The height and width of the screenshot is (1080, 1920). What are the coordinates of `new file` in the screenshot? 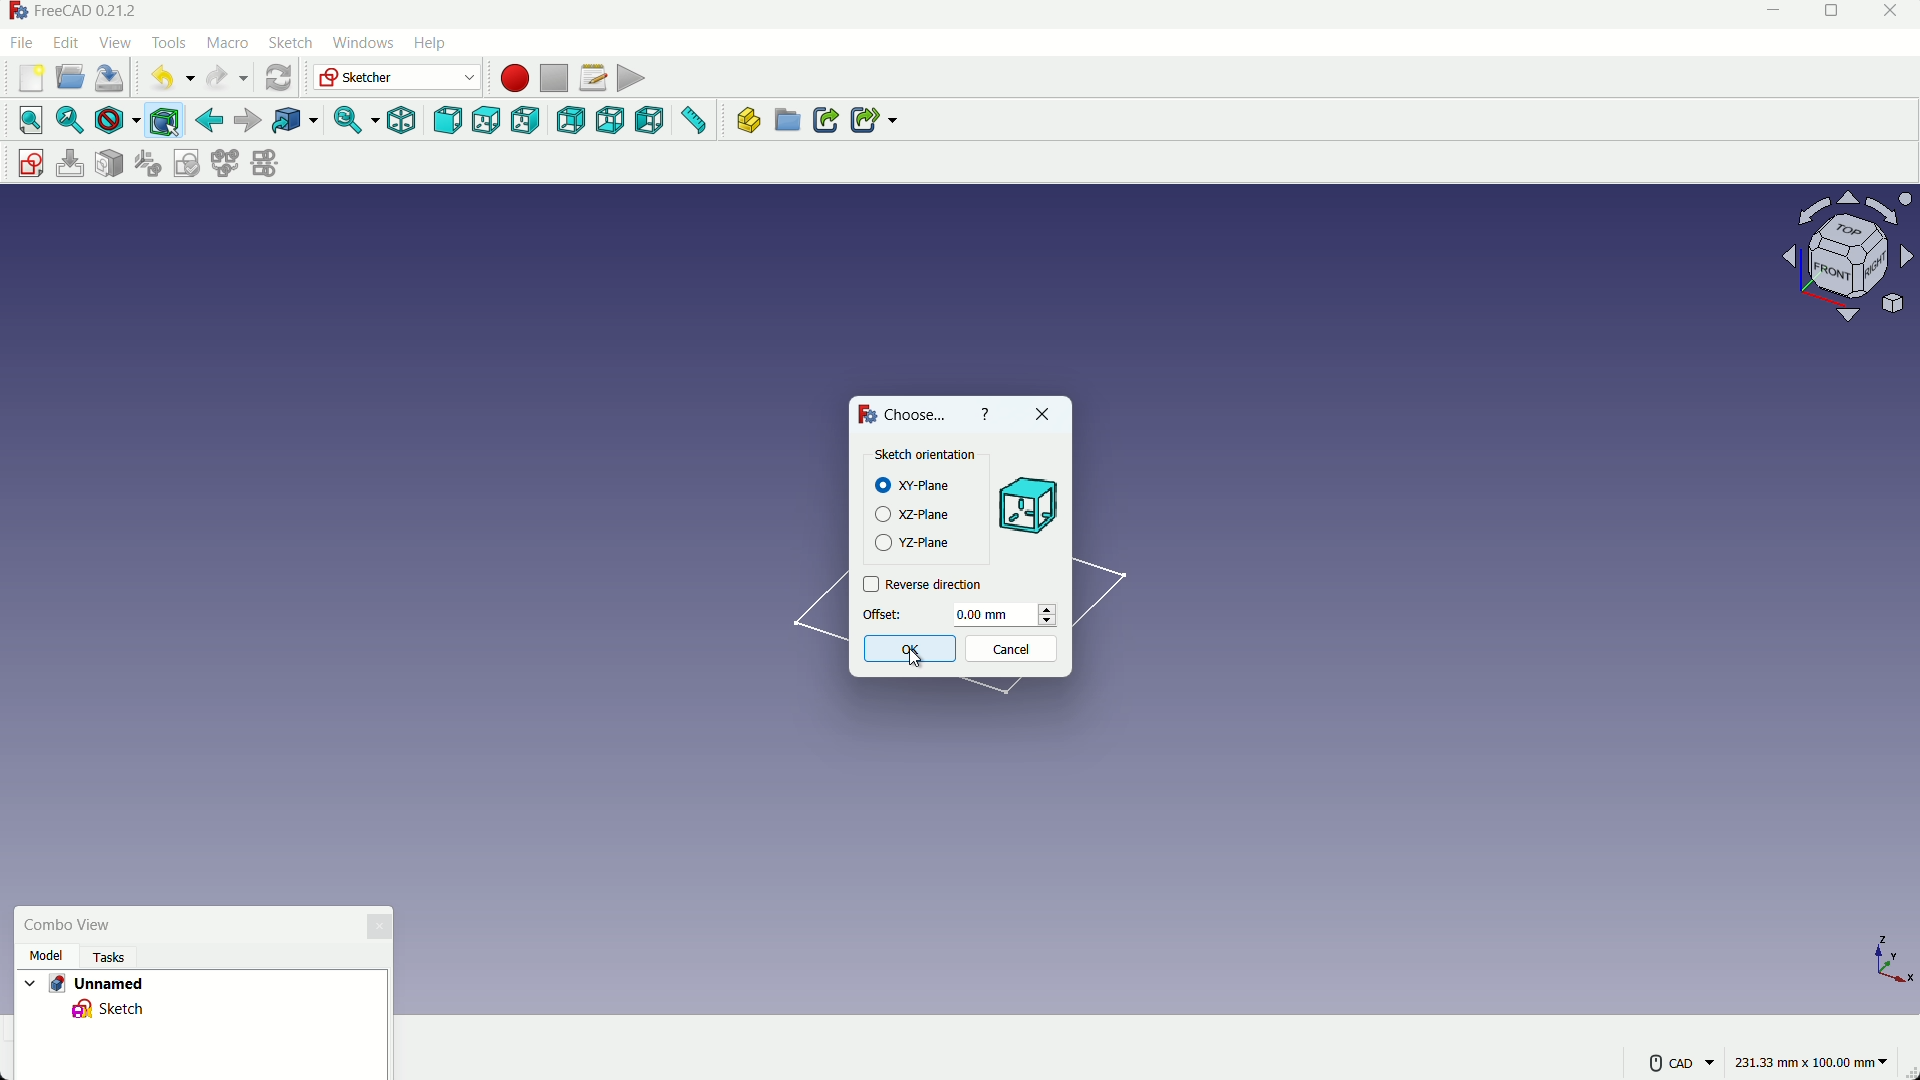 It's located at (32, 78).